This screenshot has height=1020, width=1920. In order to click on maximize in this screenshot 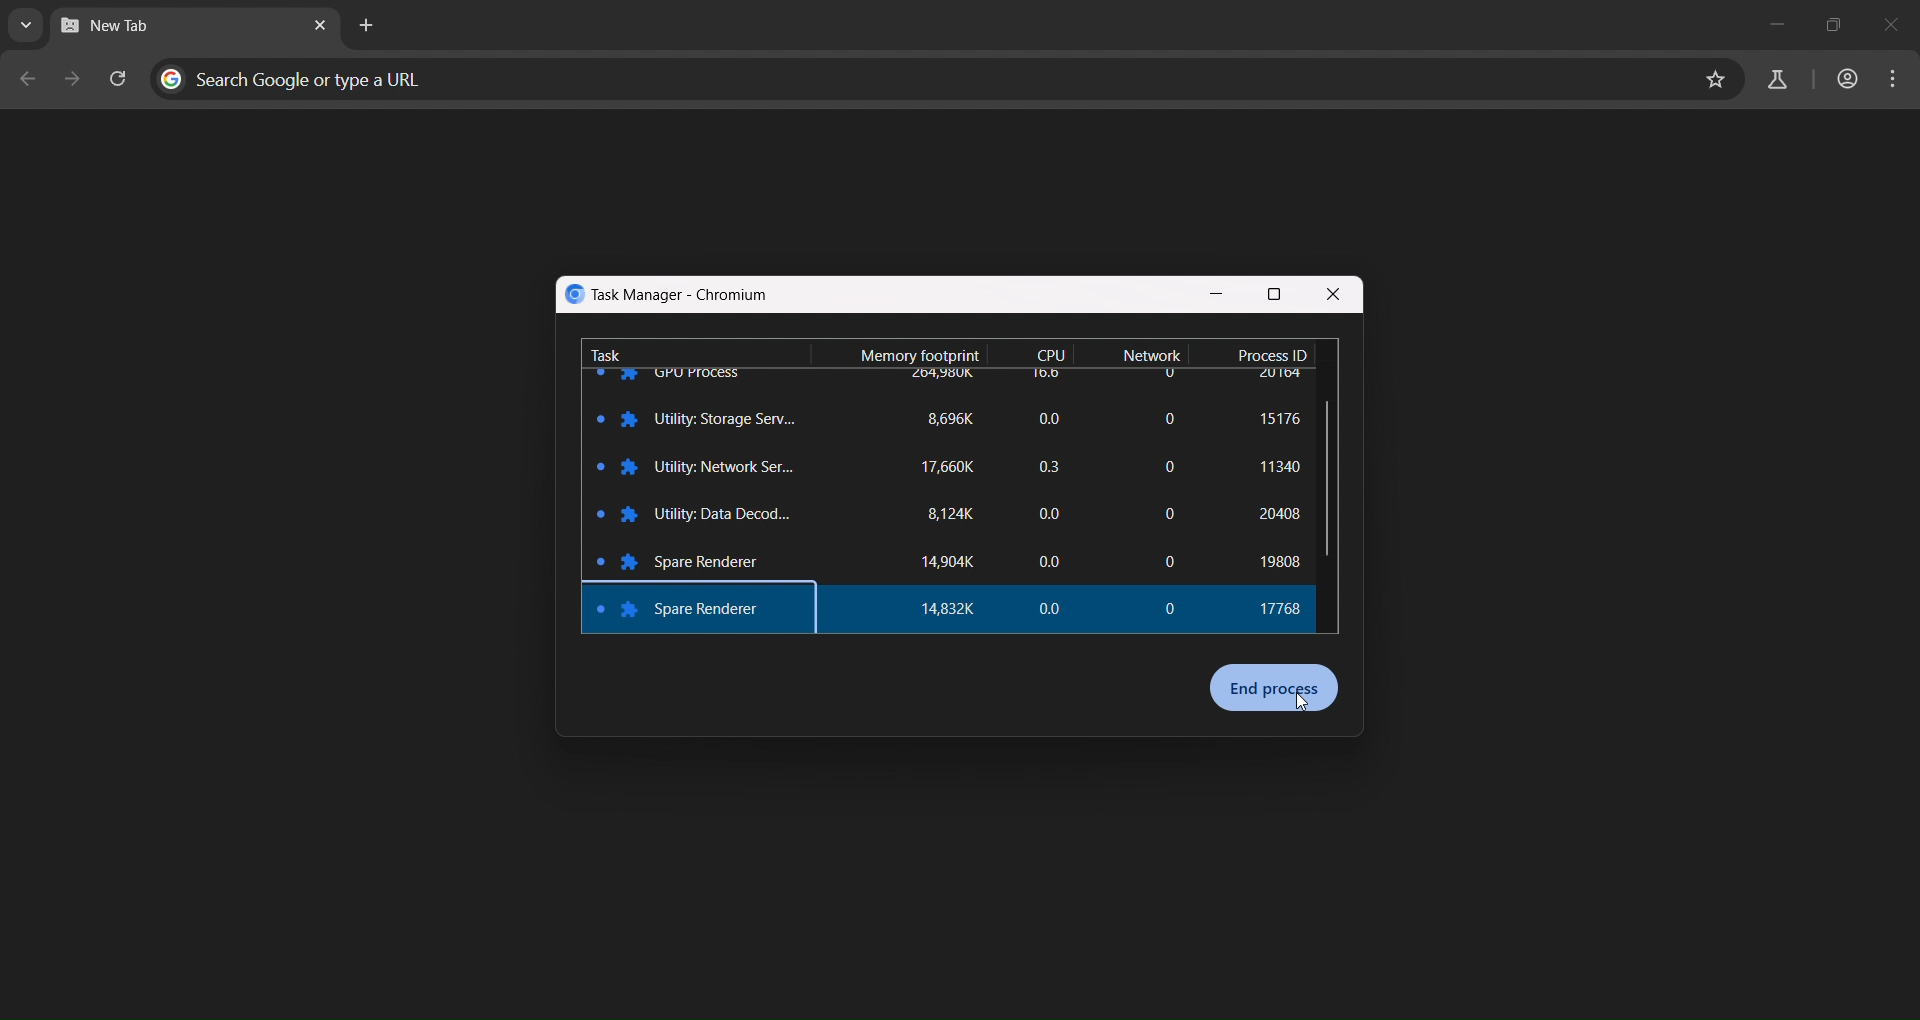, I will do `click(1834, 20)`.